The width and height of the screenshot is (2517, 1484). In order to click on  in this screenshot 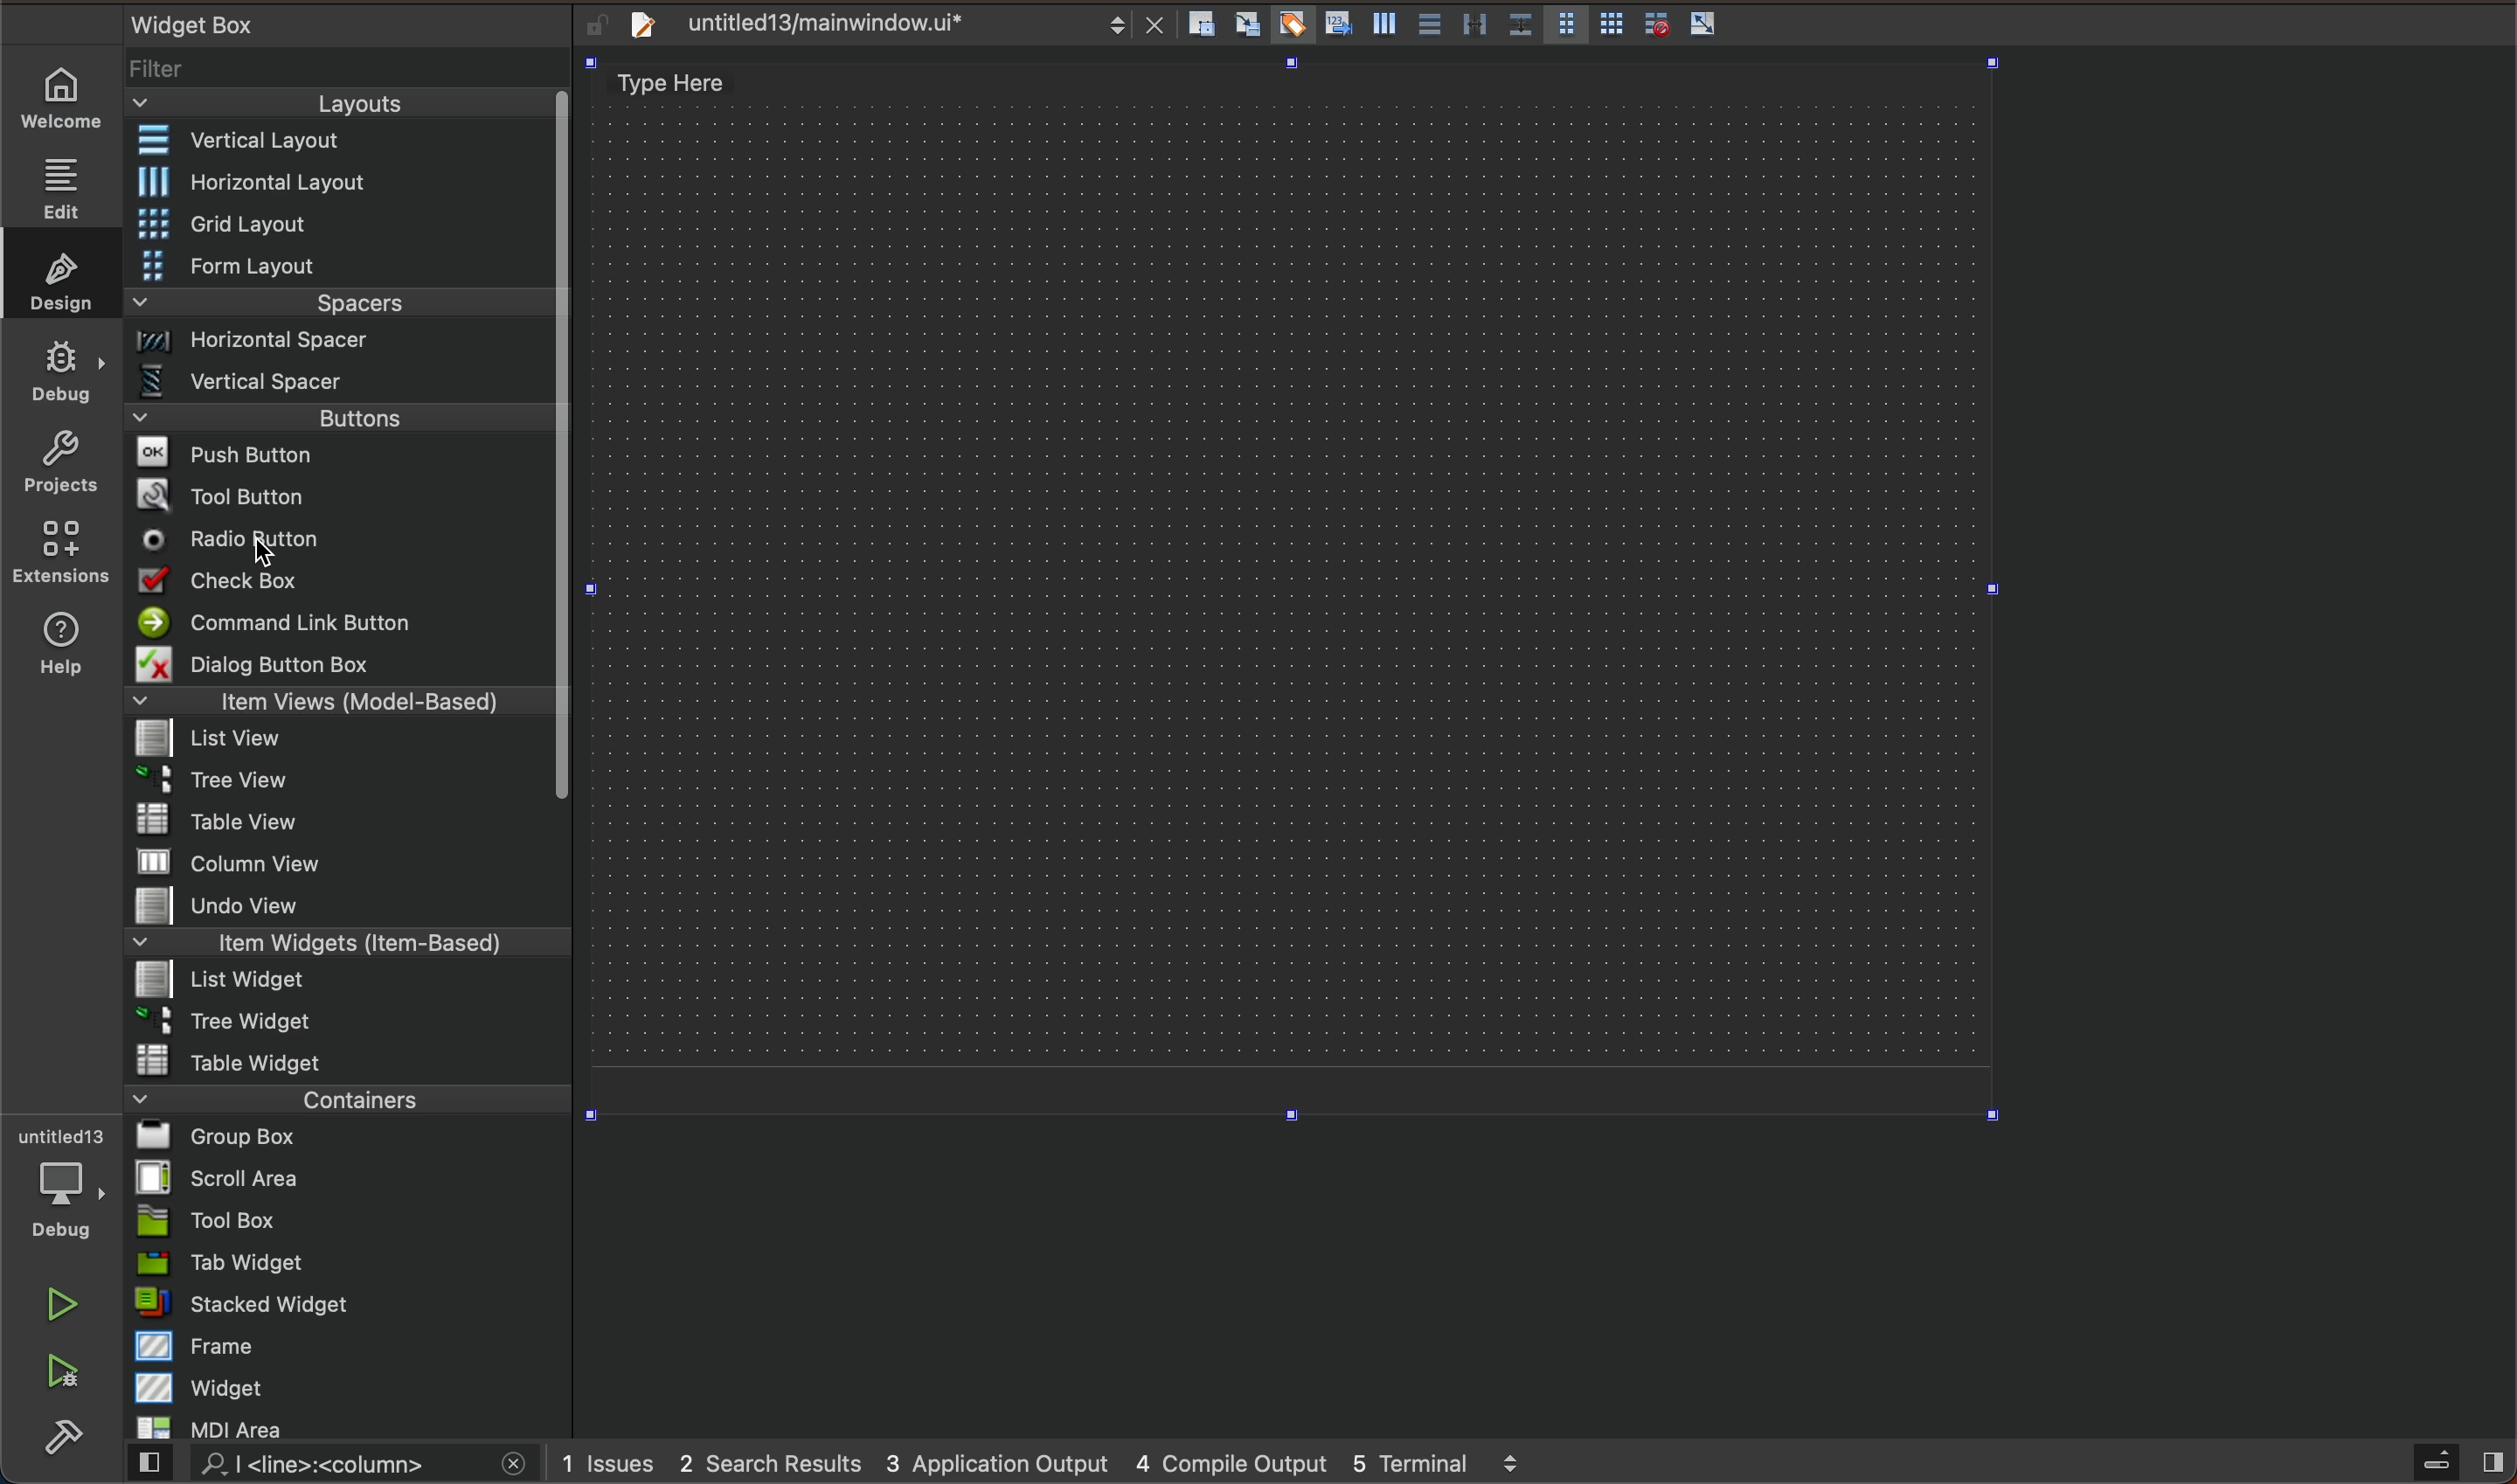, I will do `click(1519, 26)`.